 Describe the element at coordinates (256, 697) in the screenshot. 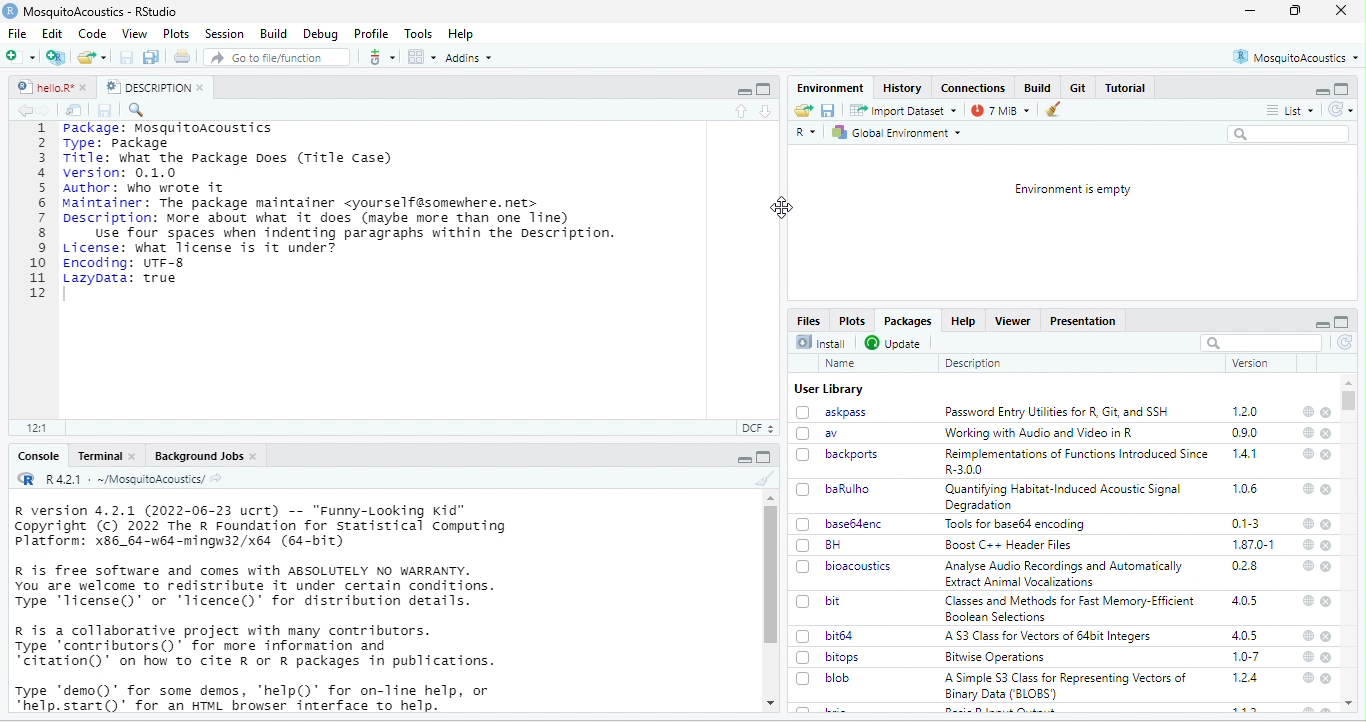

I see `Type ‘demo()" for some demos, 'help()’ for on-line help, or
*help.start()’ for an HTML browser interface to help.` at that location.